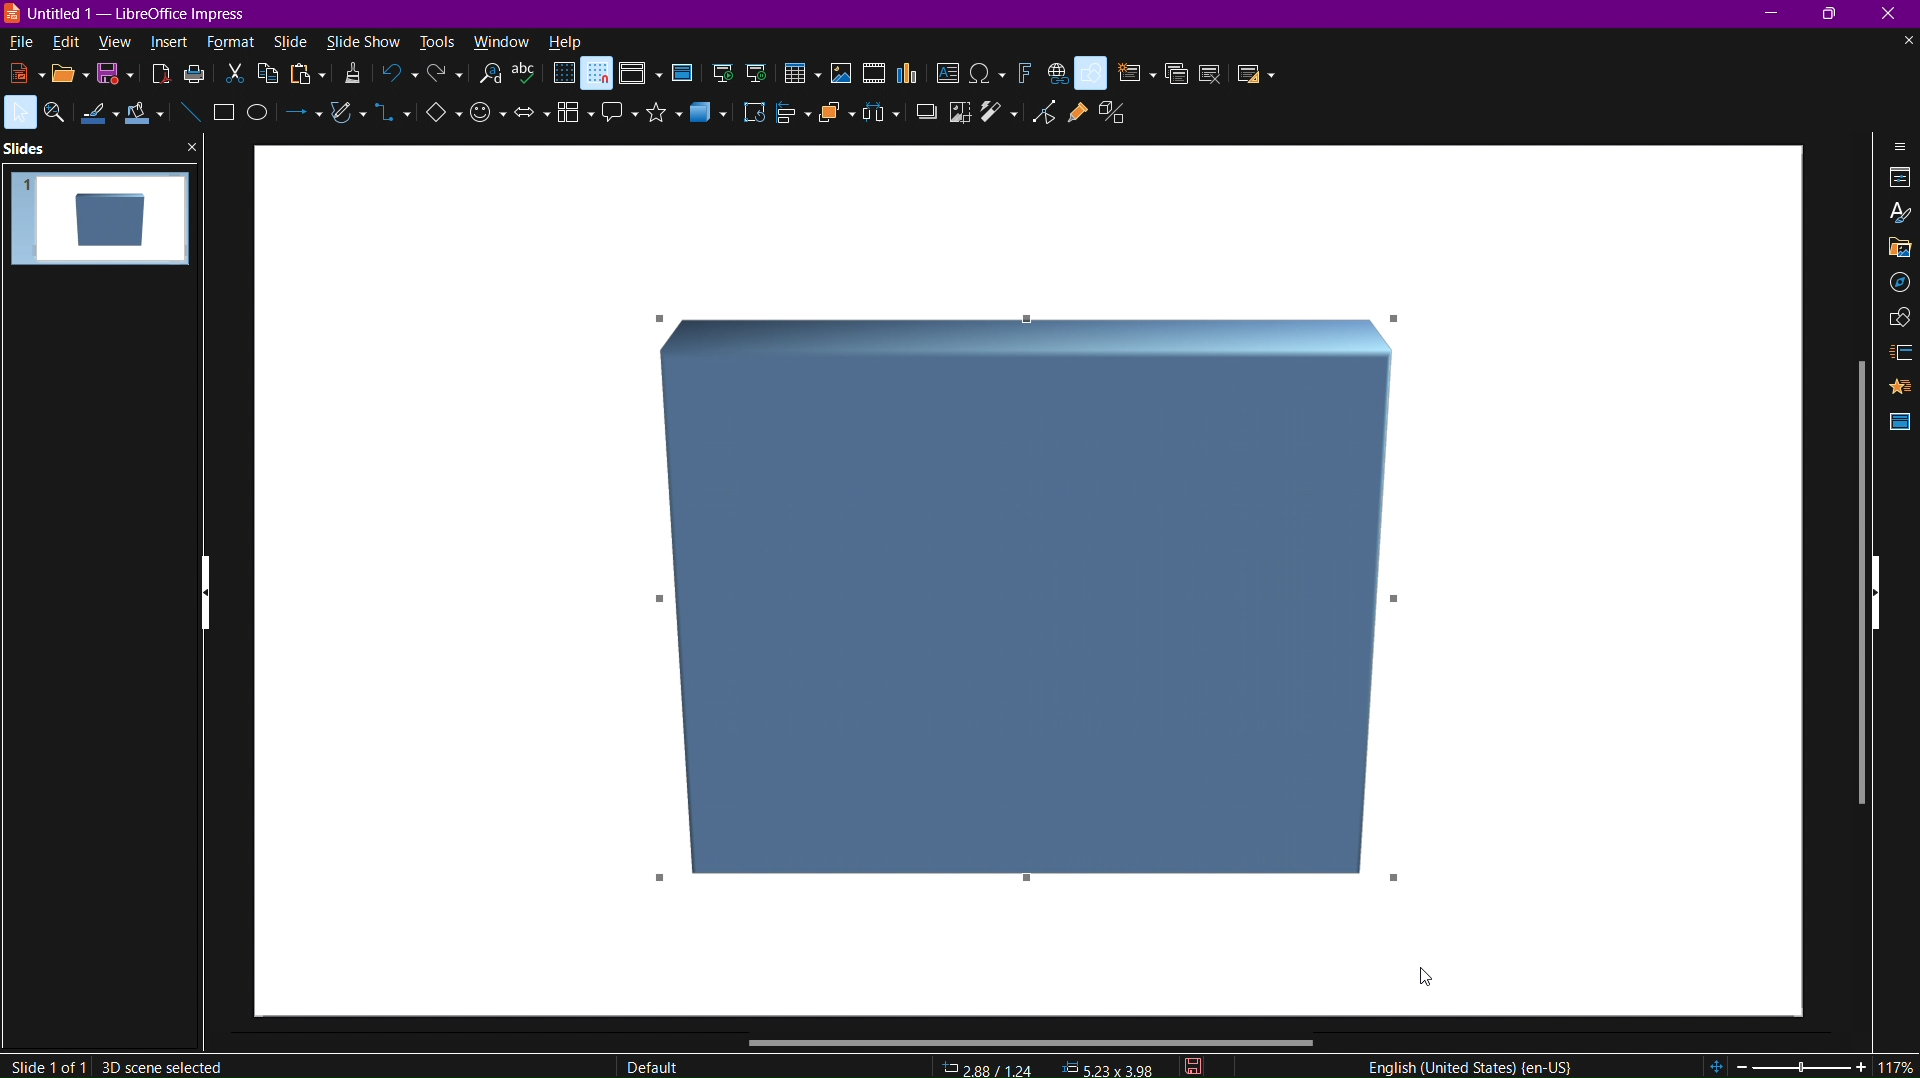 The height and width of the screenshot is (1078, 1920). What do you see at coordinates (392, 121) in the screenshot?
I see `Connectors` at bounding box center [392, 121].